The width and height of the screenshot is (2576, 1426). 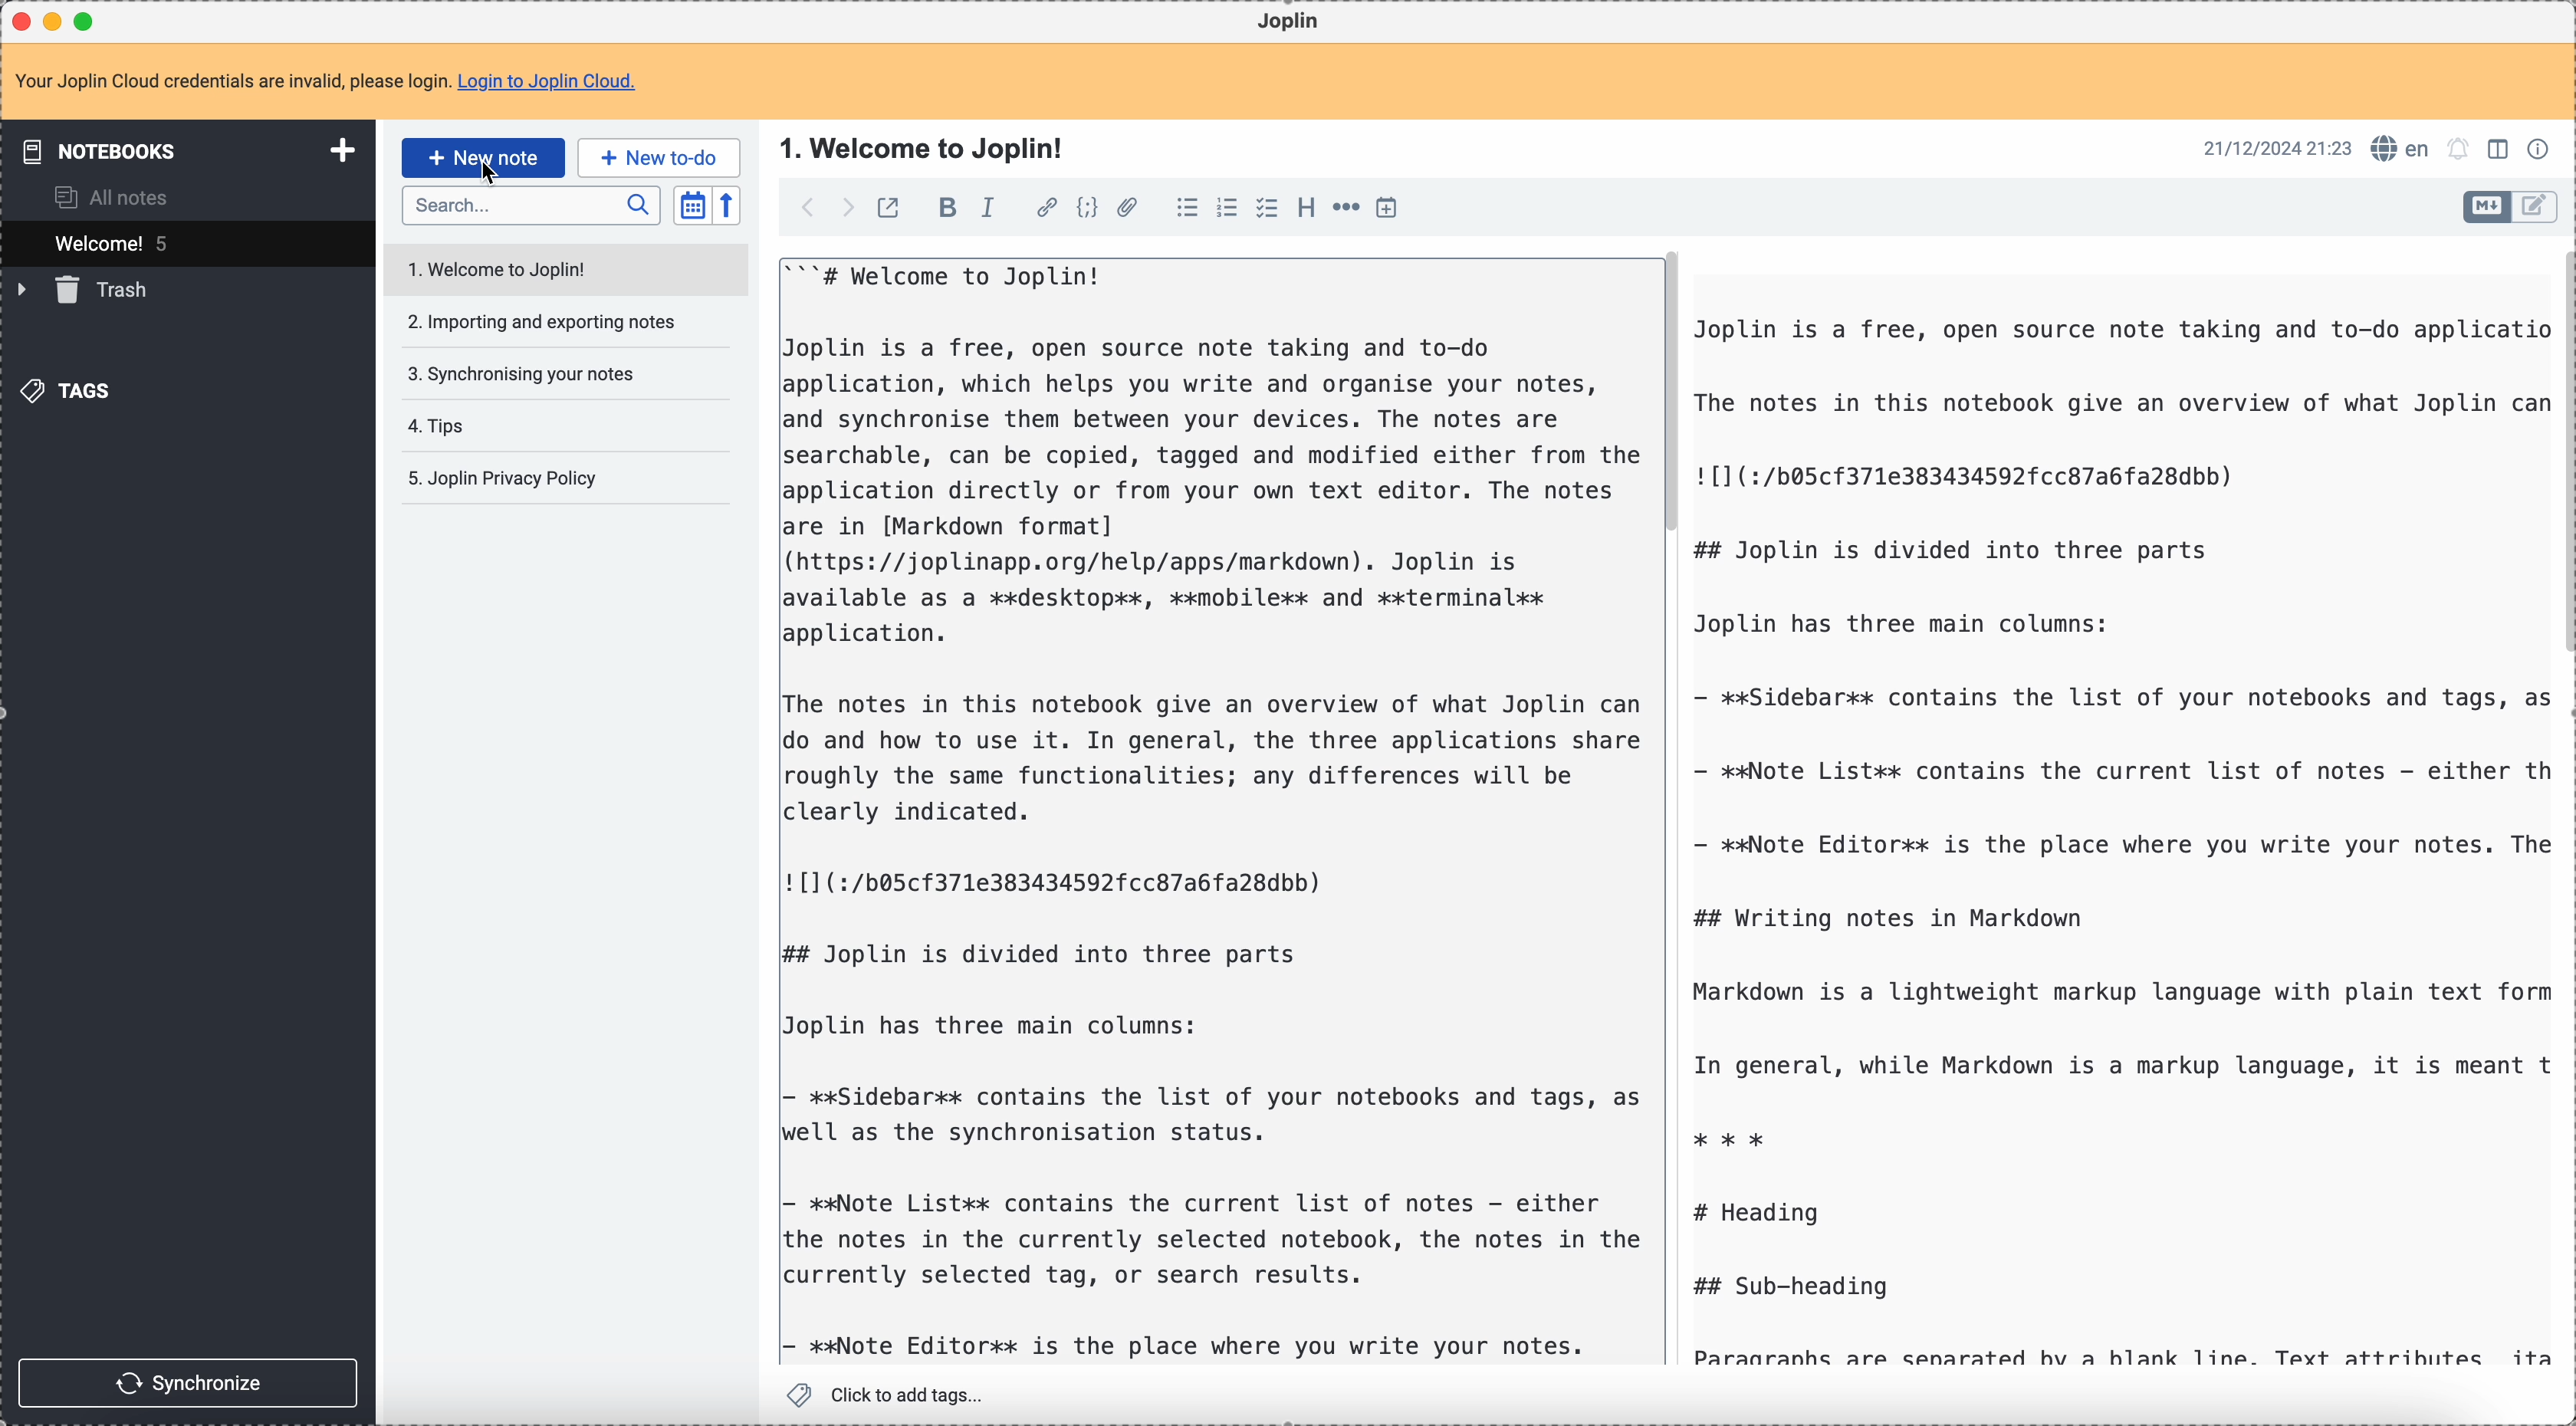 I want to click on Joplin, so click(x=1293, y=22).